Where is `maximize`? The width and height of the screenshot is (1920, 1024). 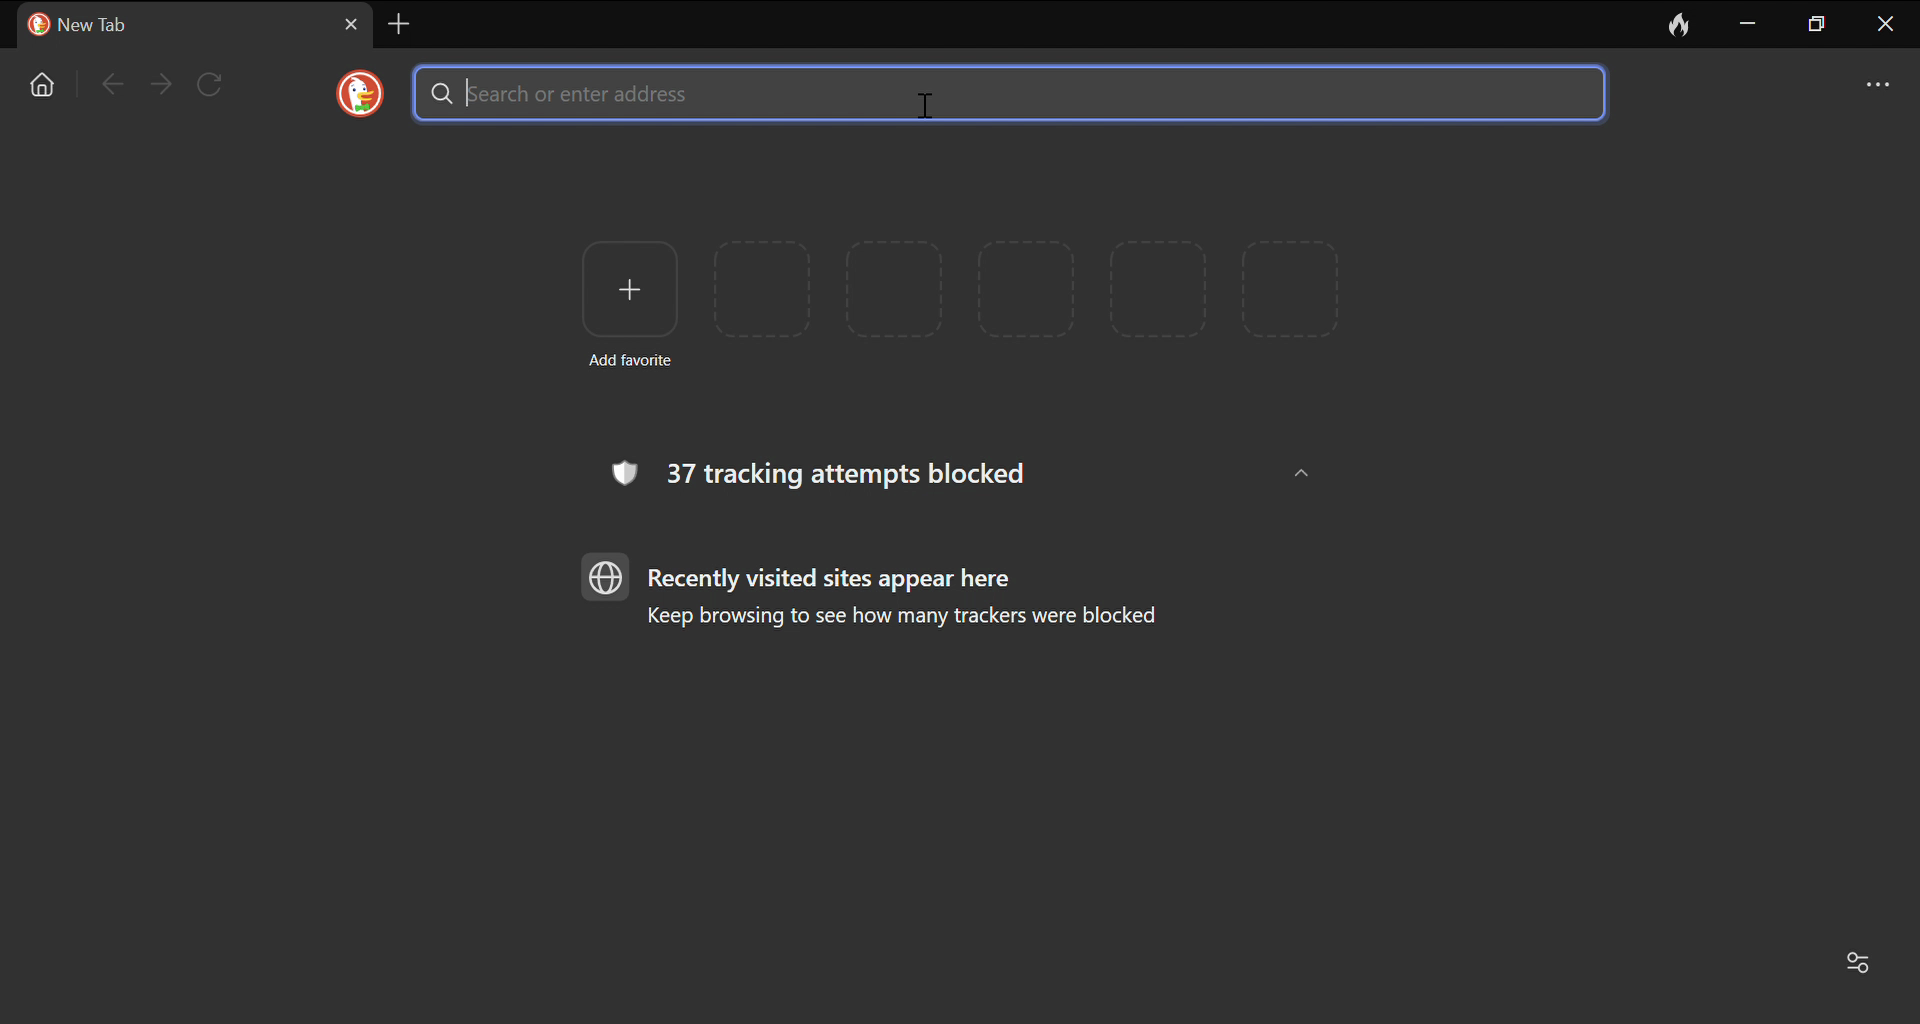 maximize is located at coordinates (1819, 25).